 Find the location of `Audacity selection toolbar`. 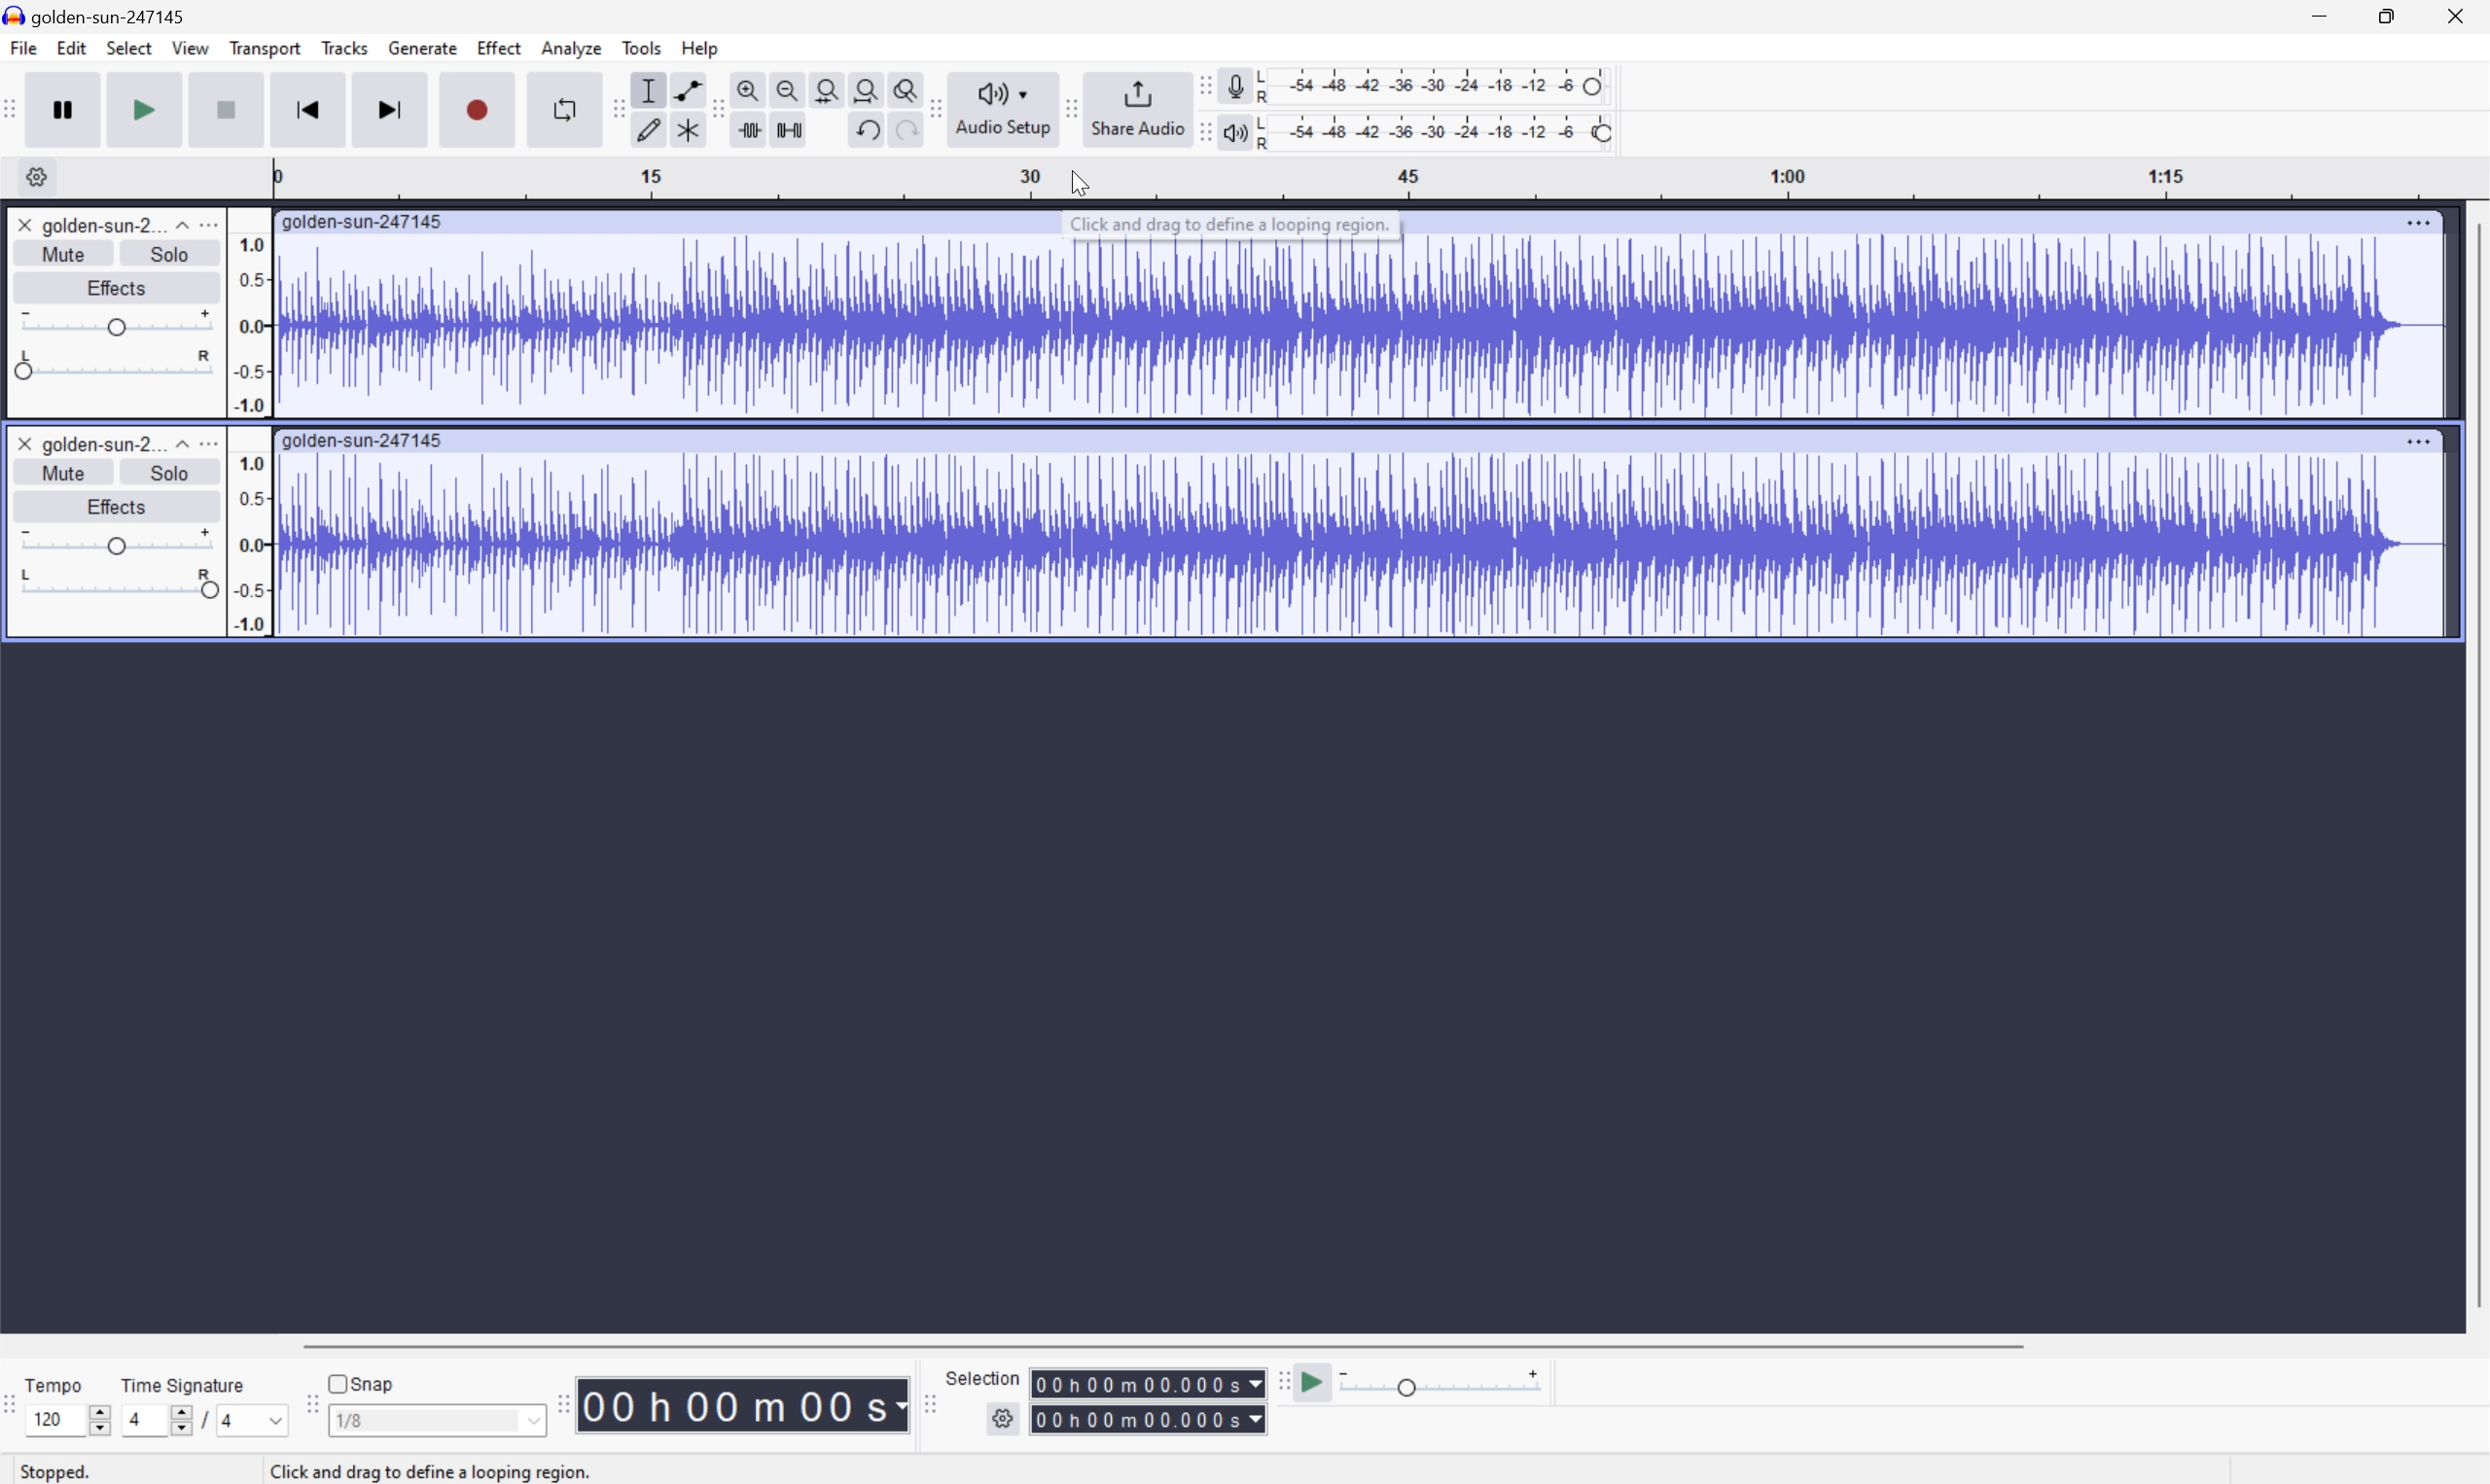

Audacity selection toolbar is located at coordinates (923, 1399).